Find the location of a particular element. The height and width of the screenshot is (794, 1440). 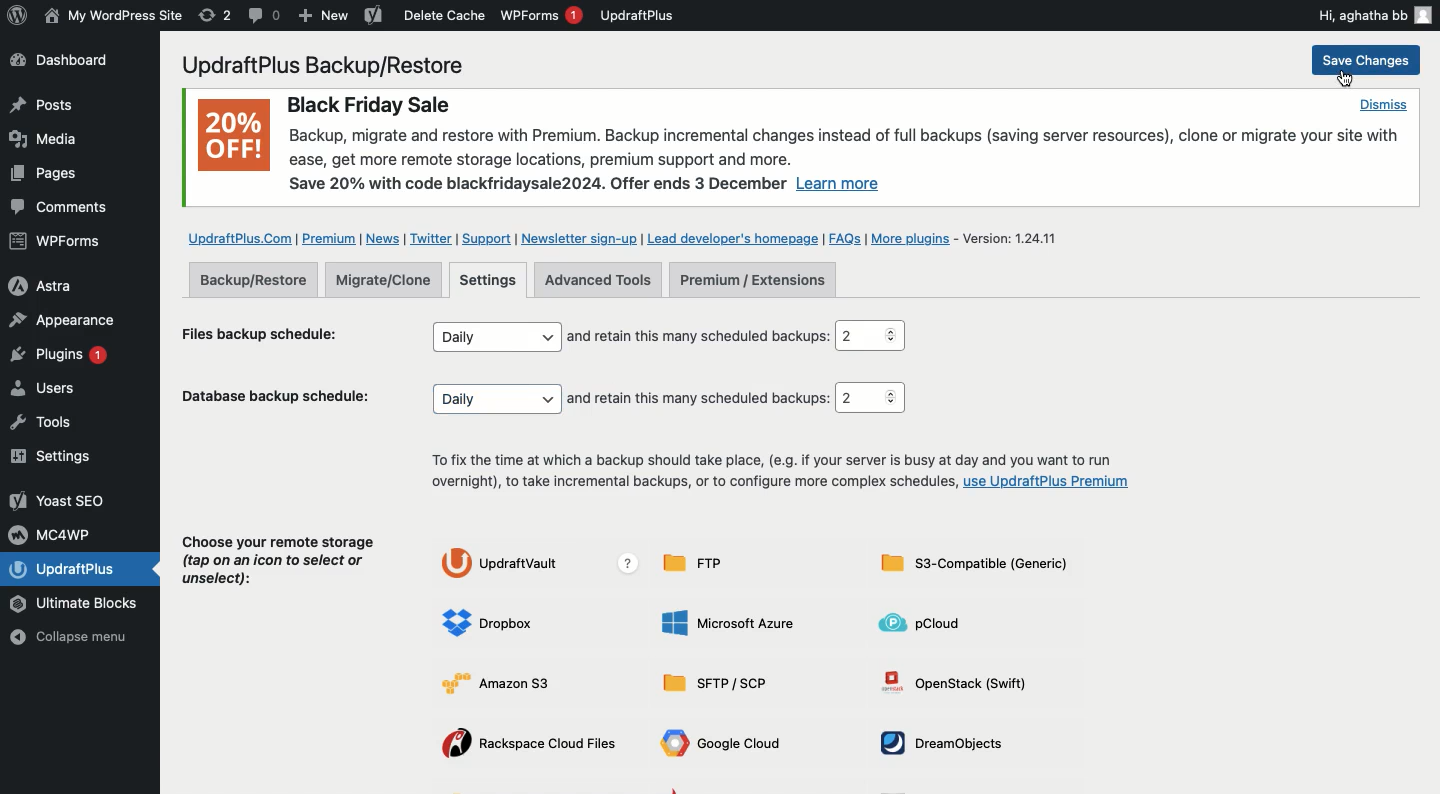

Comments is located at coordinates (62, 208).